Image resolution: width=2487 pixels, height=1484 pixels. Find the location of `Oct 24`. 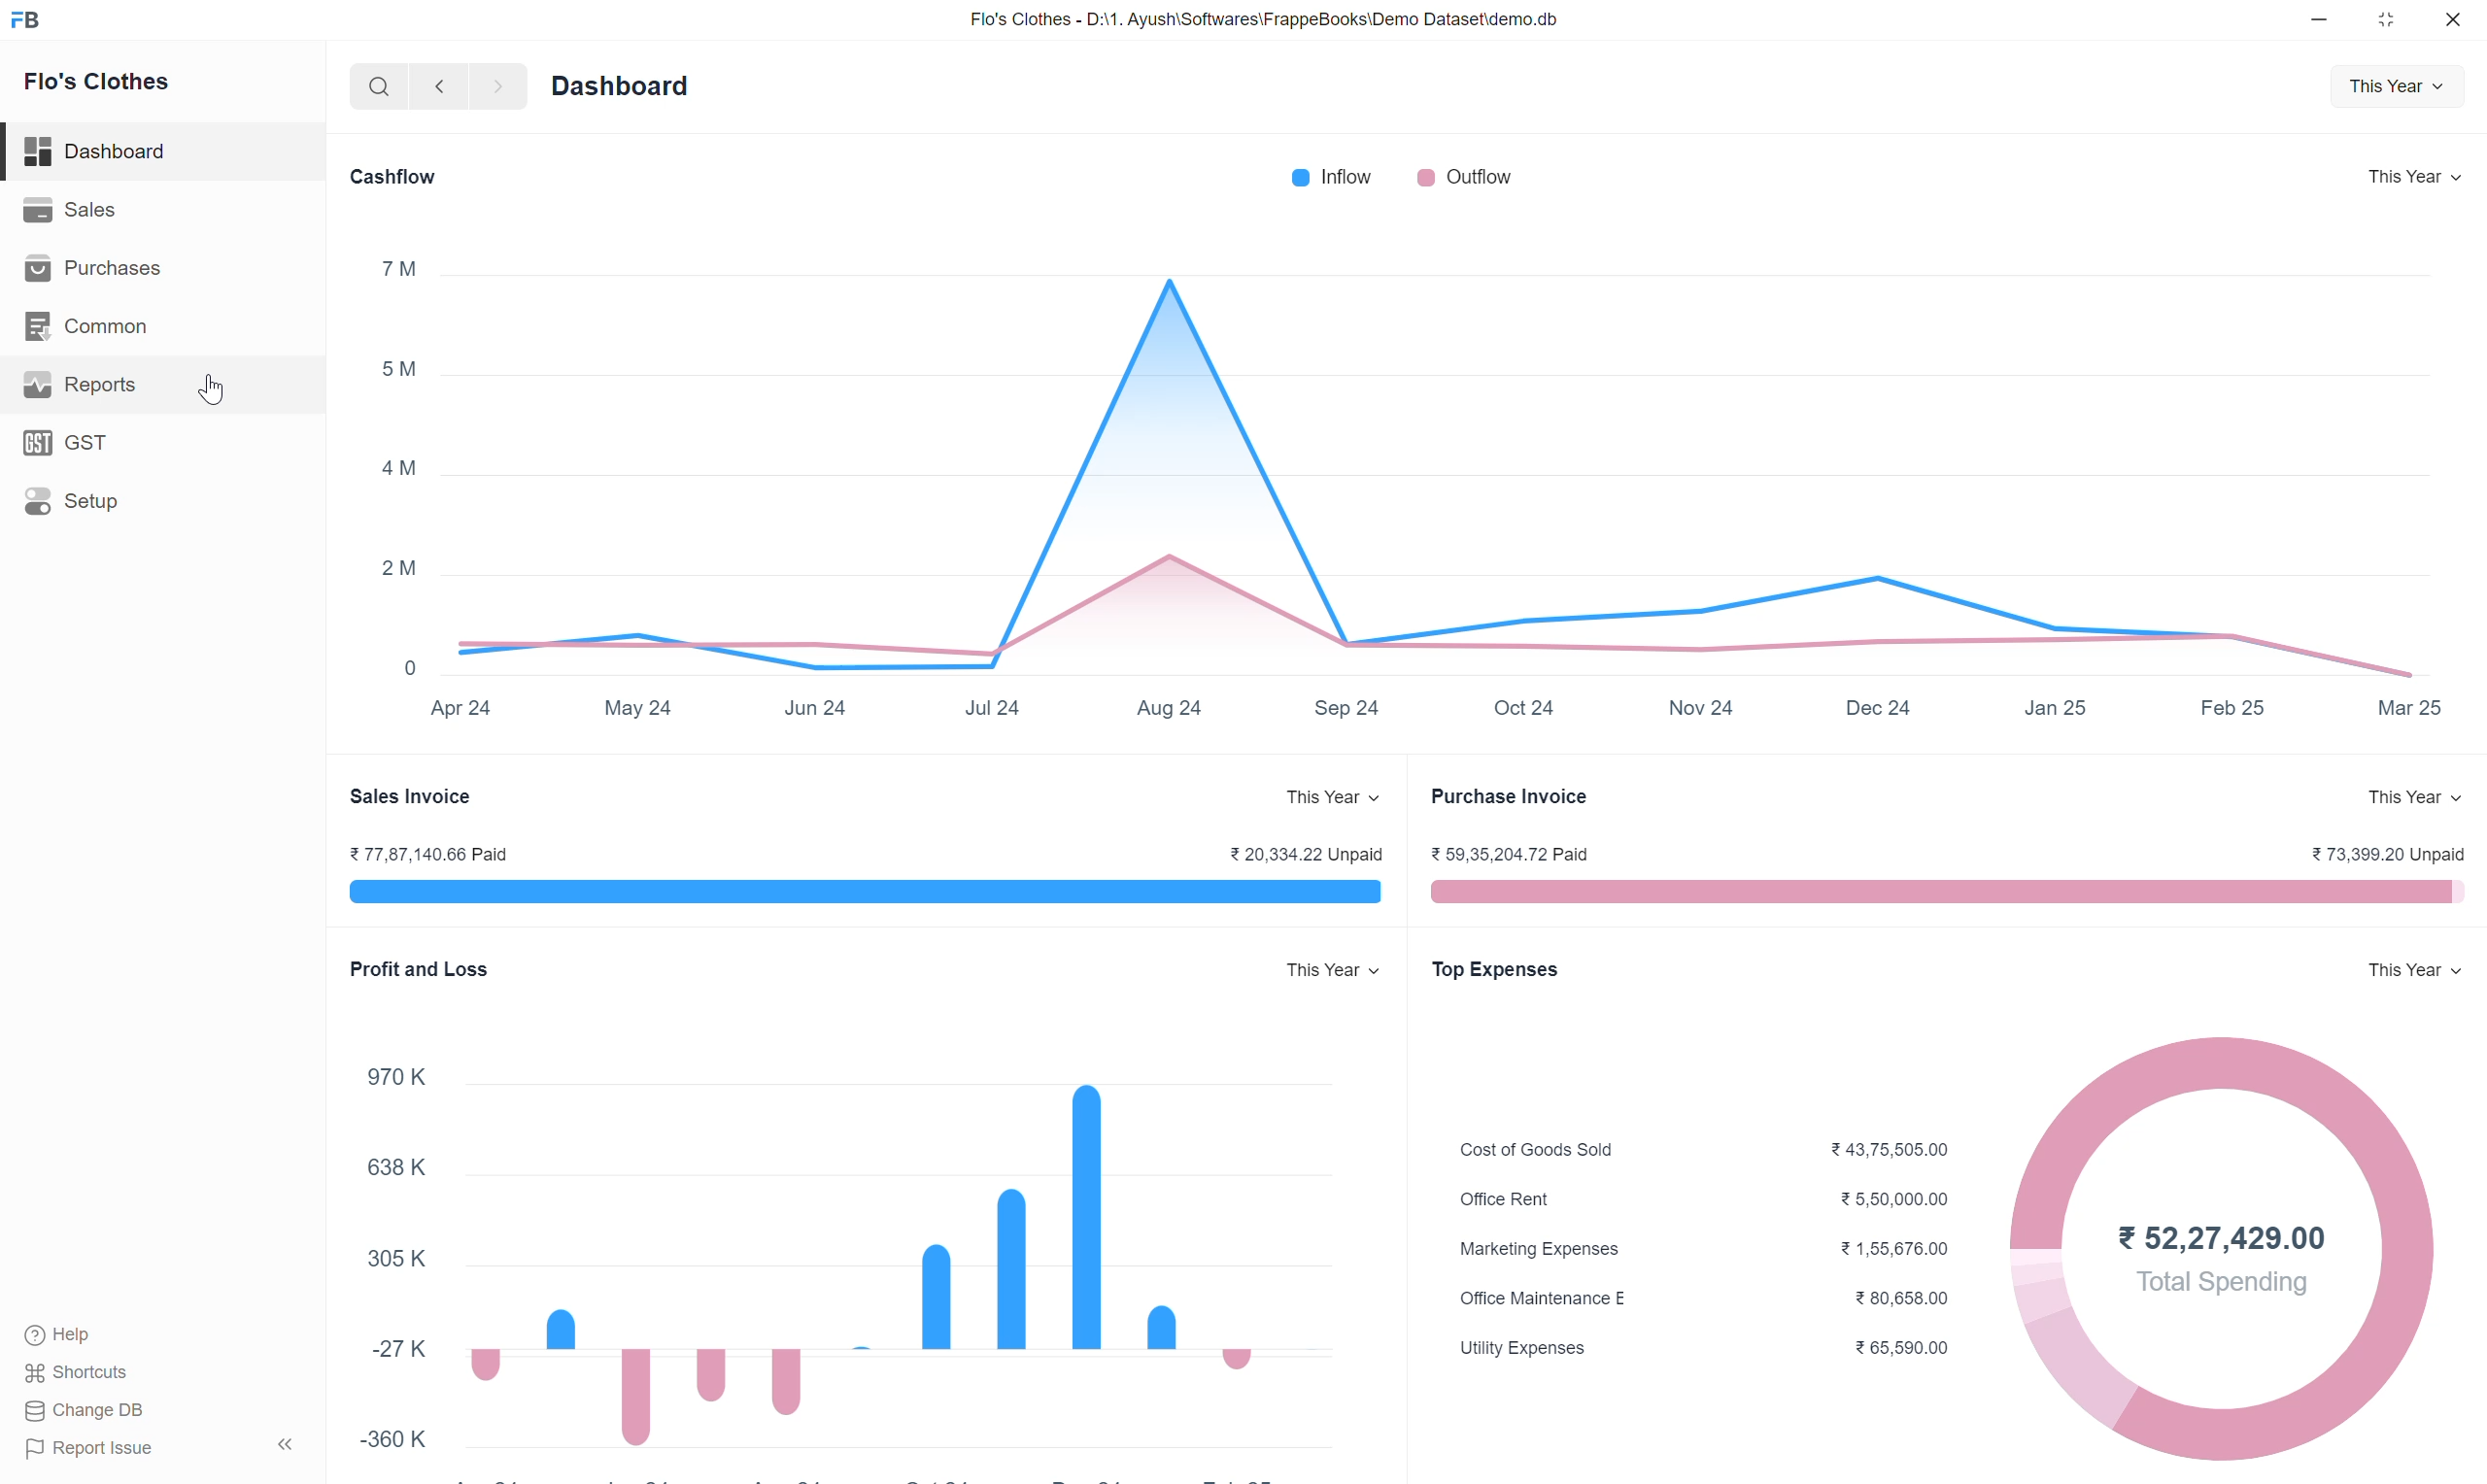

Oct 24 is located at coordinates (1526, 710).